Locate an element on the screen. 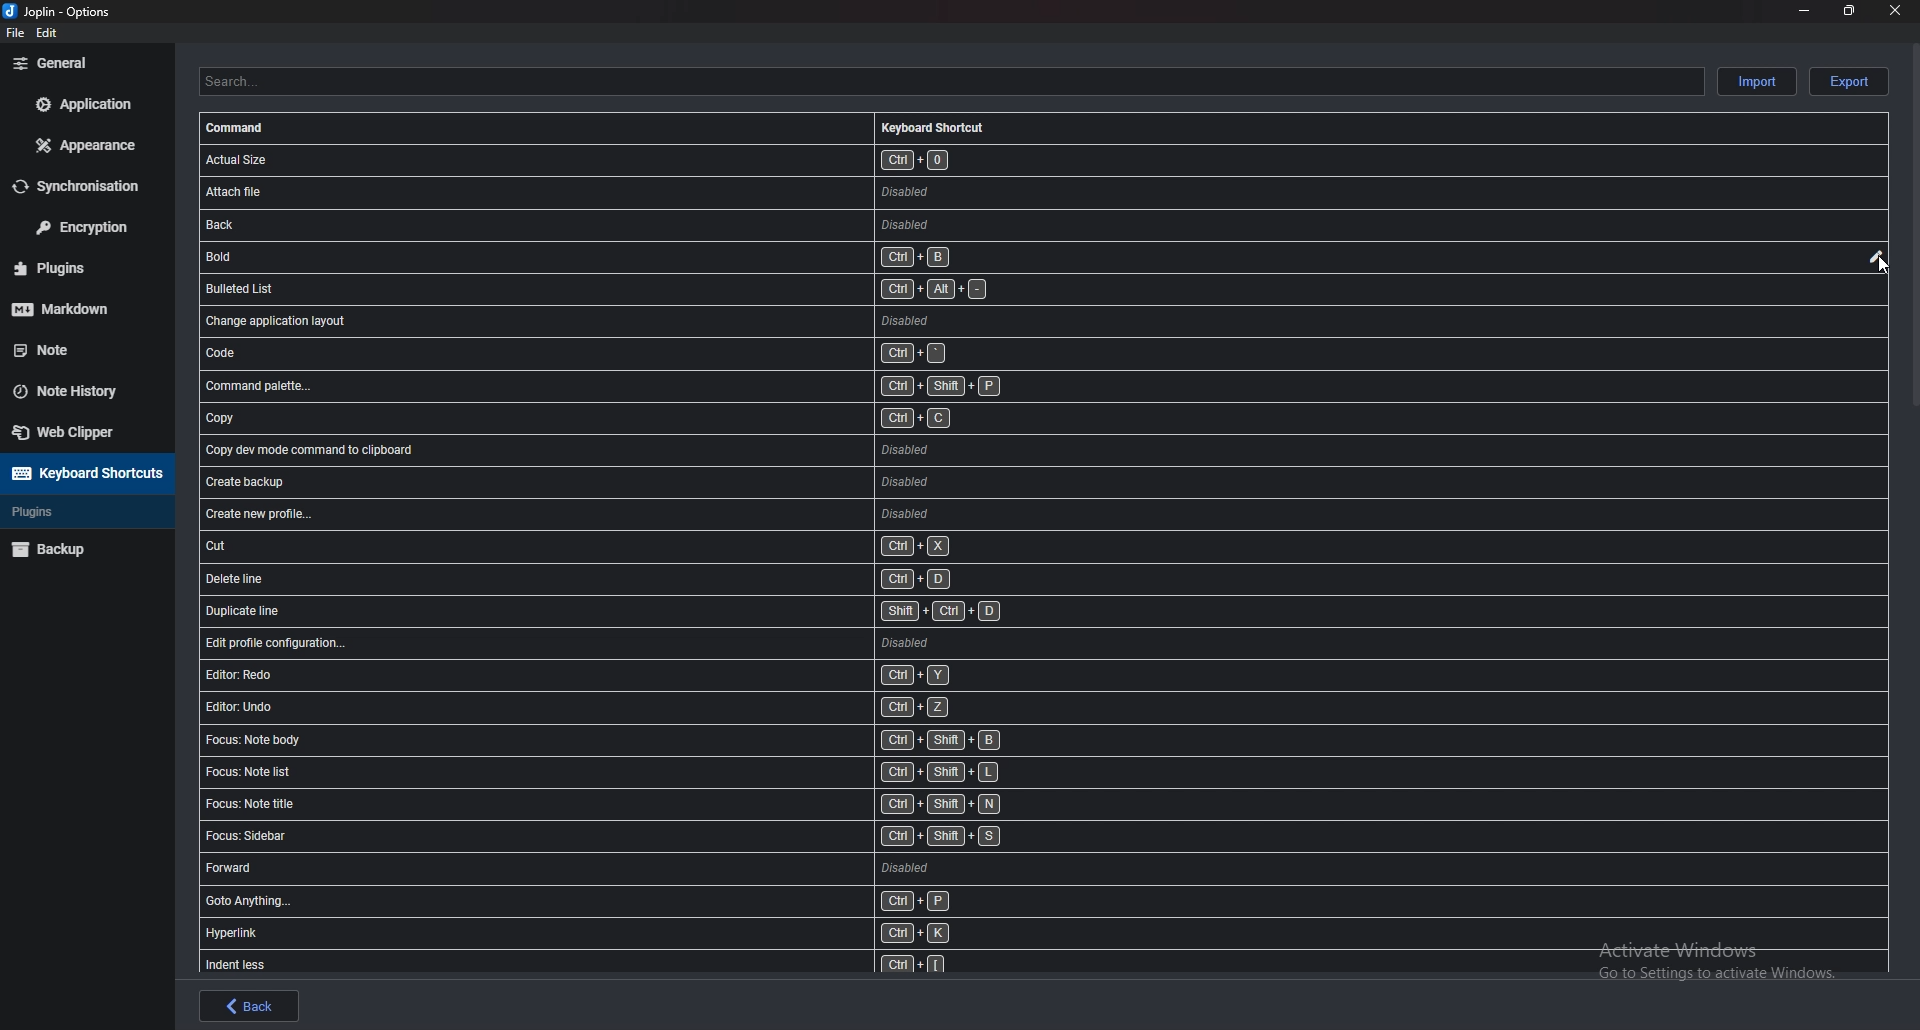 Image resolution: width=1920 pixels, height=1030 pixels. shortcut is located at coordinates (655, 742).